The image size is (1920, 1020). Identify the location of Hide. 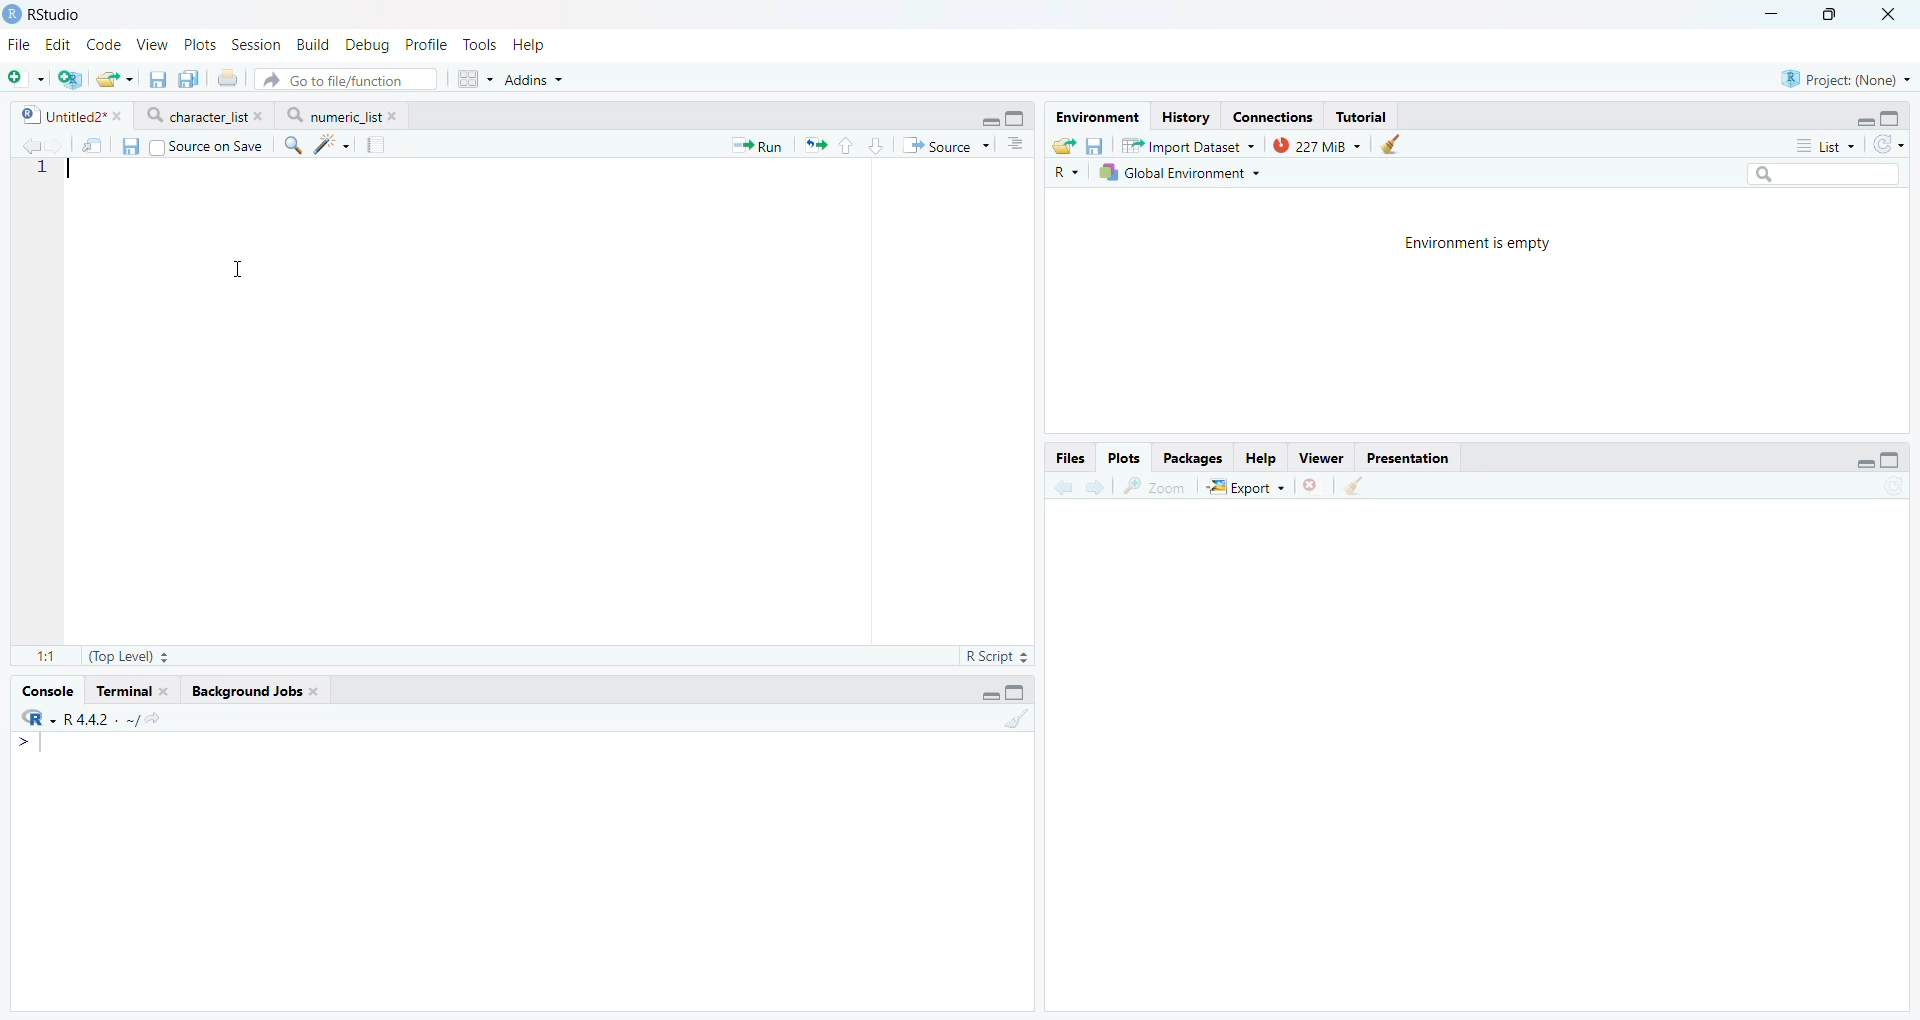
(988, 695).